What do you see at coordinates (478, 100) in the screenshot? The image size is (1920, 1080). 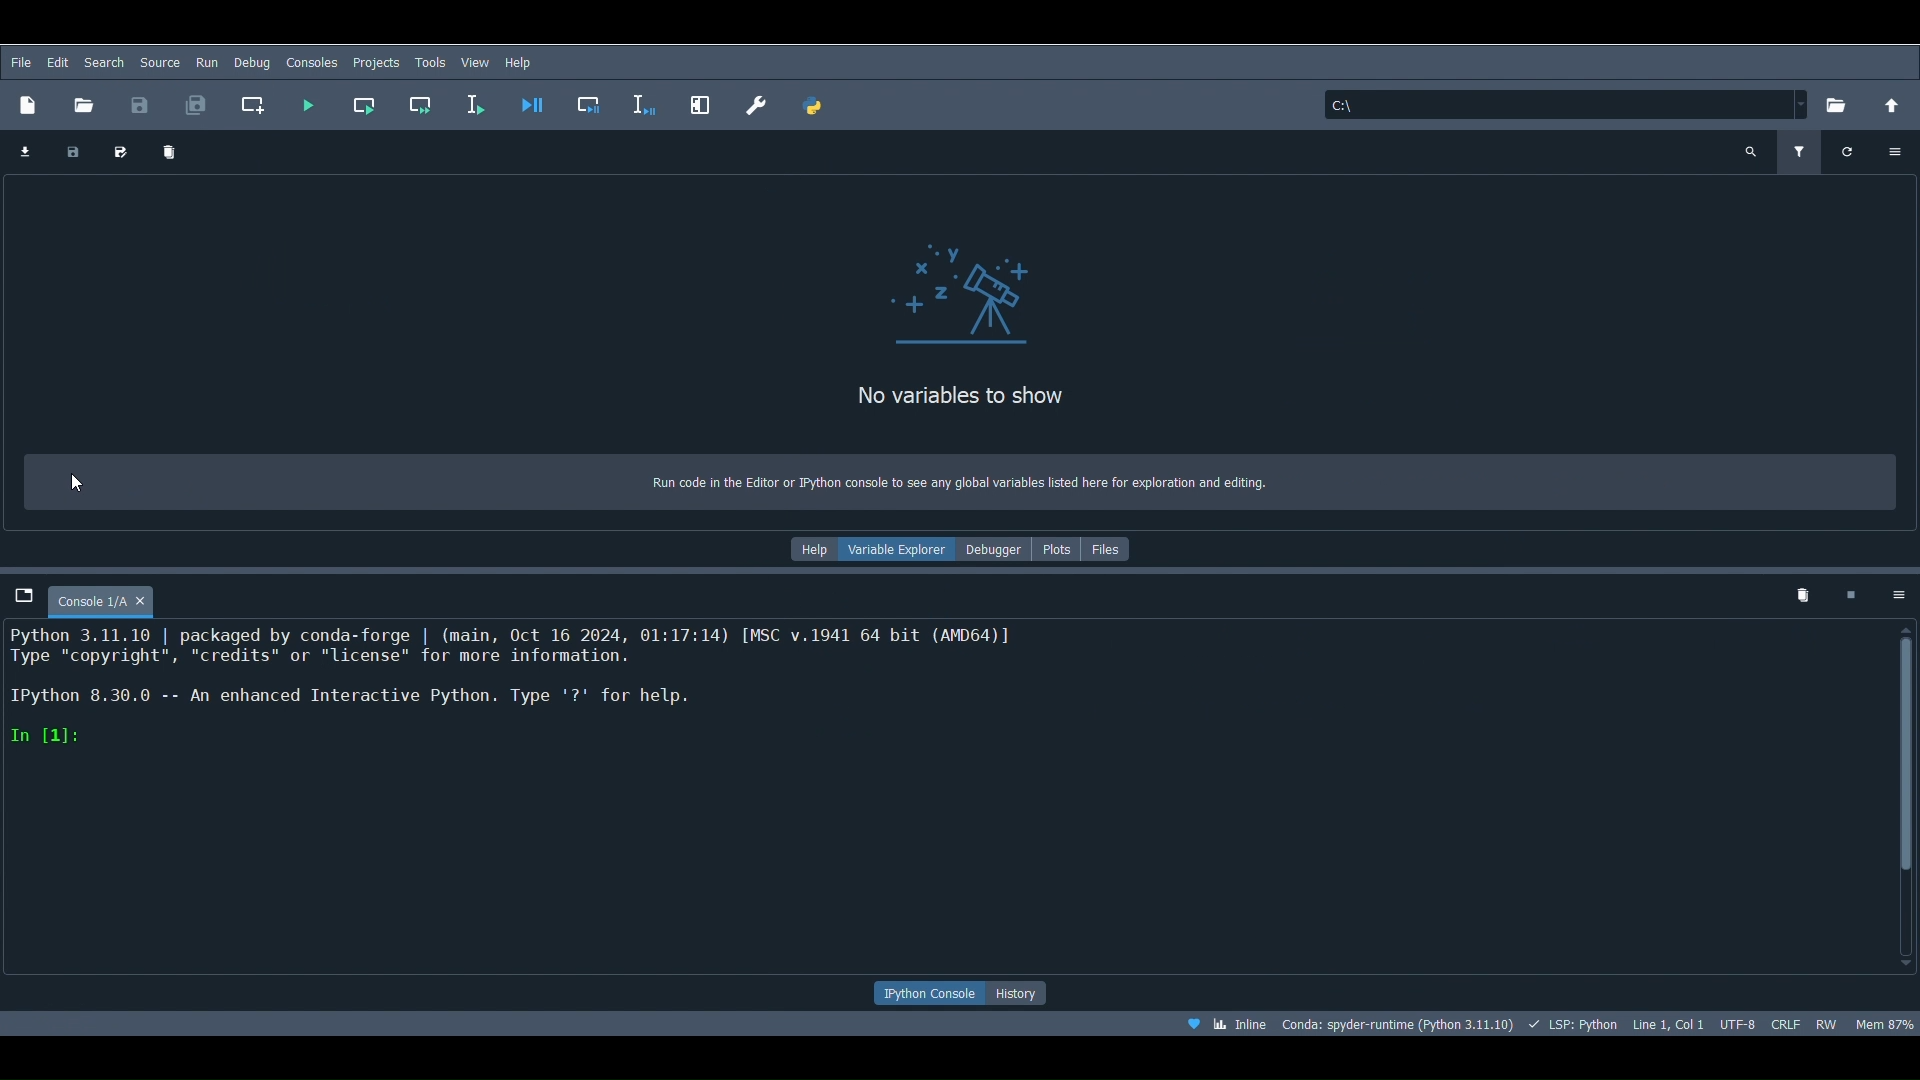 I see `Run selection or current line (F9)` at bounding box center [478, 100].